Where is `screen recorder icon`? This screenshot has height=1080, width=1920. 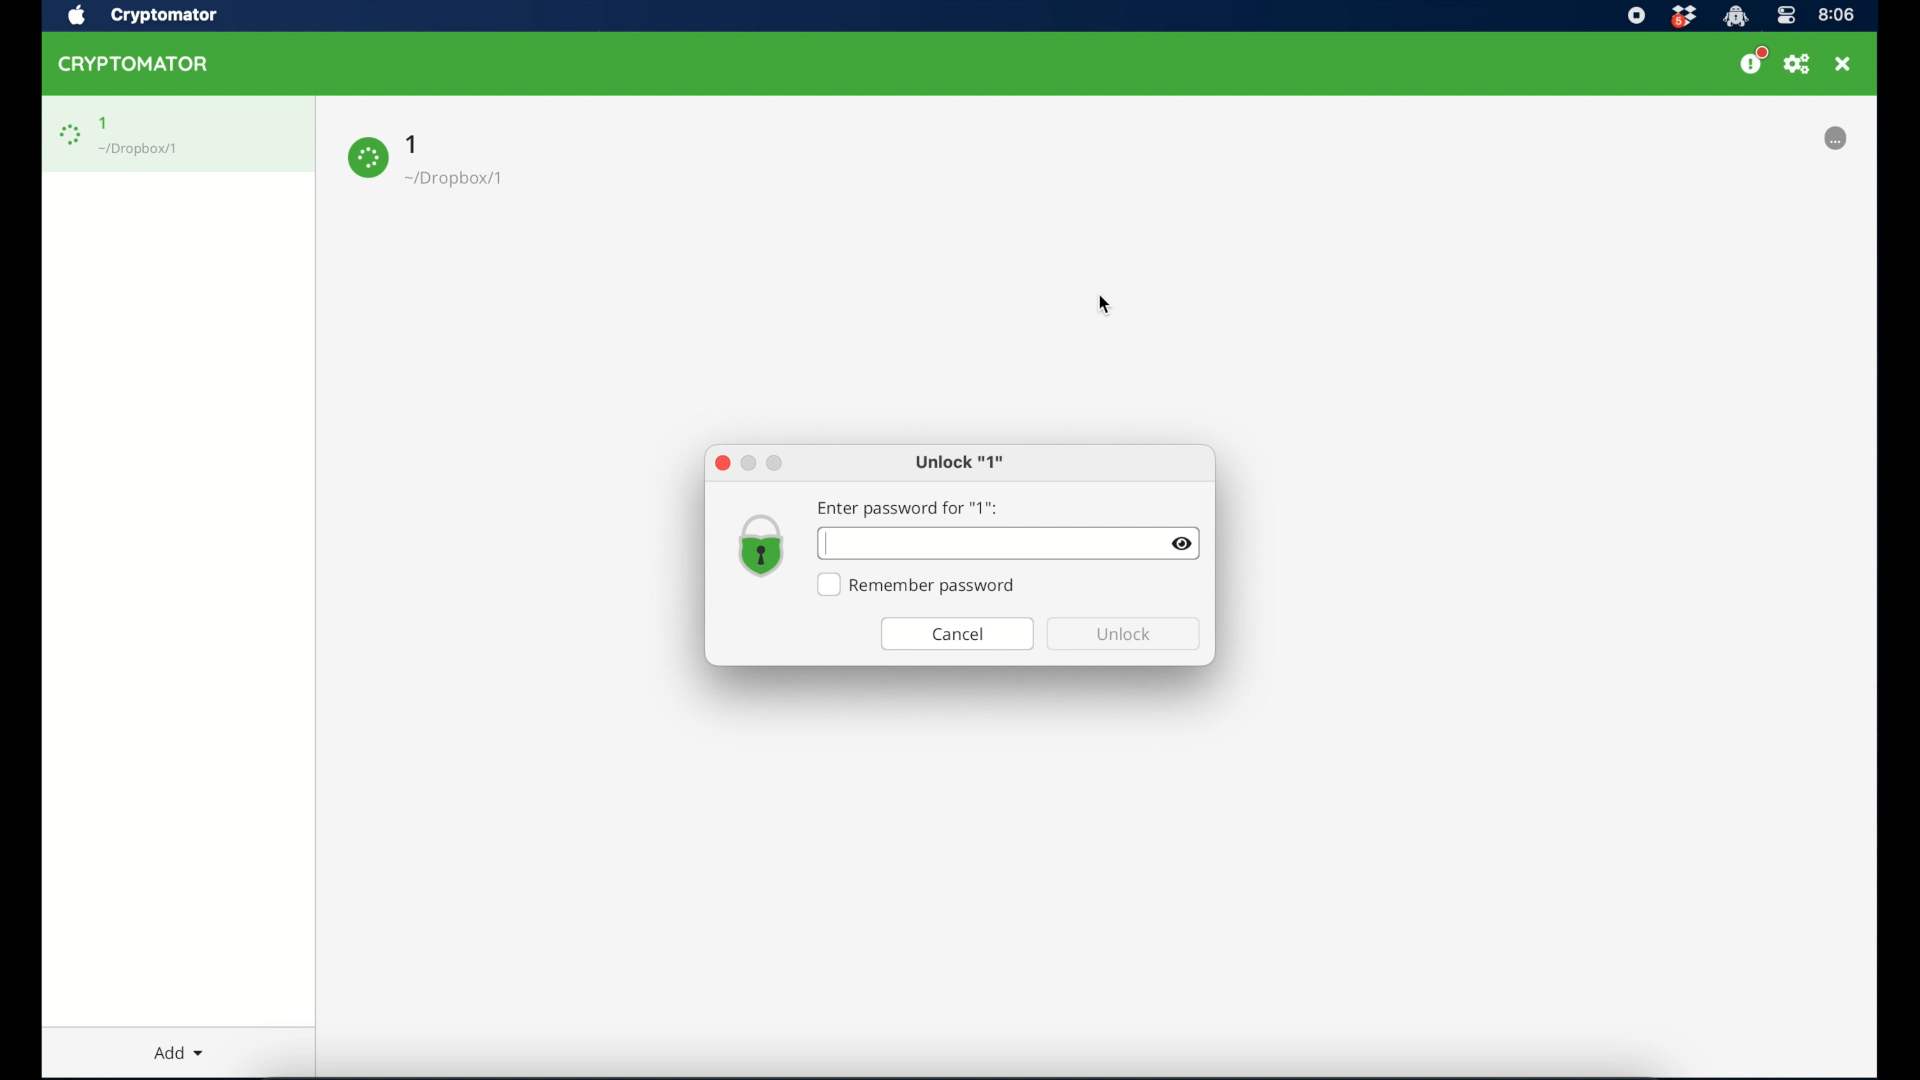
screen recorder icon is located at coordinates (1637, 15).